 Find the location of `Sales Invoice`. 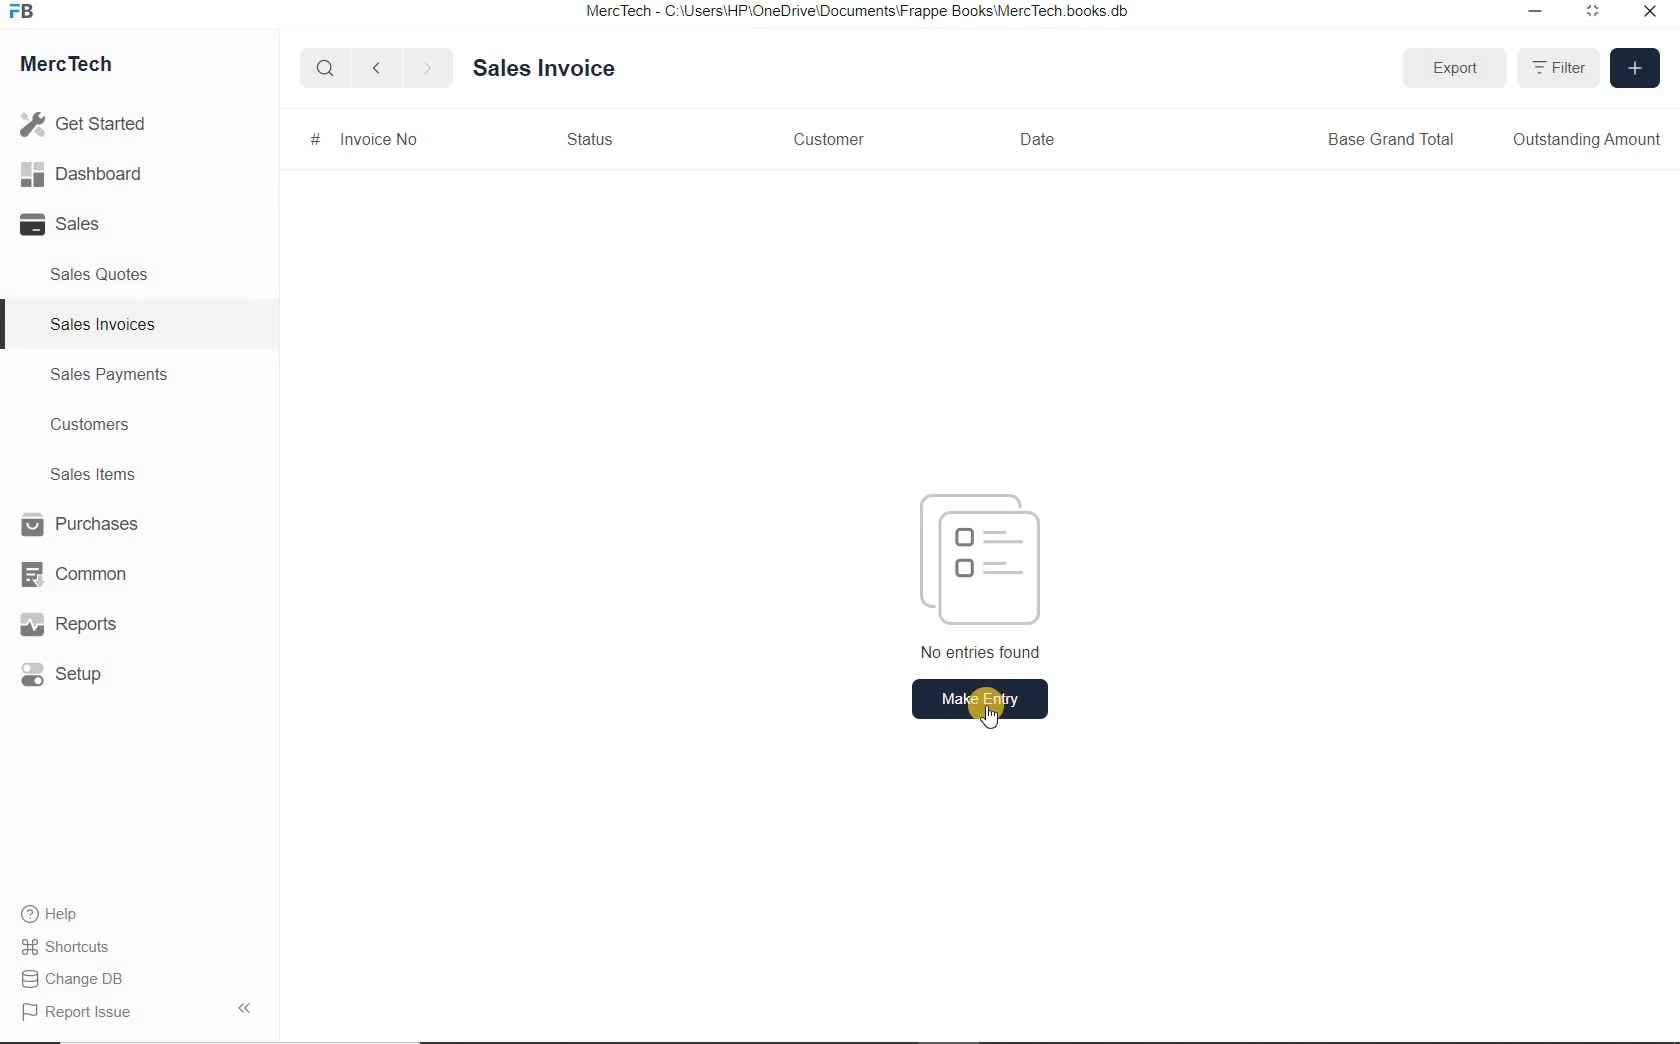

Sales Invoice is located at coordinates (546, 70).